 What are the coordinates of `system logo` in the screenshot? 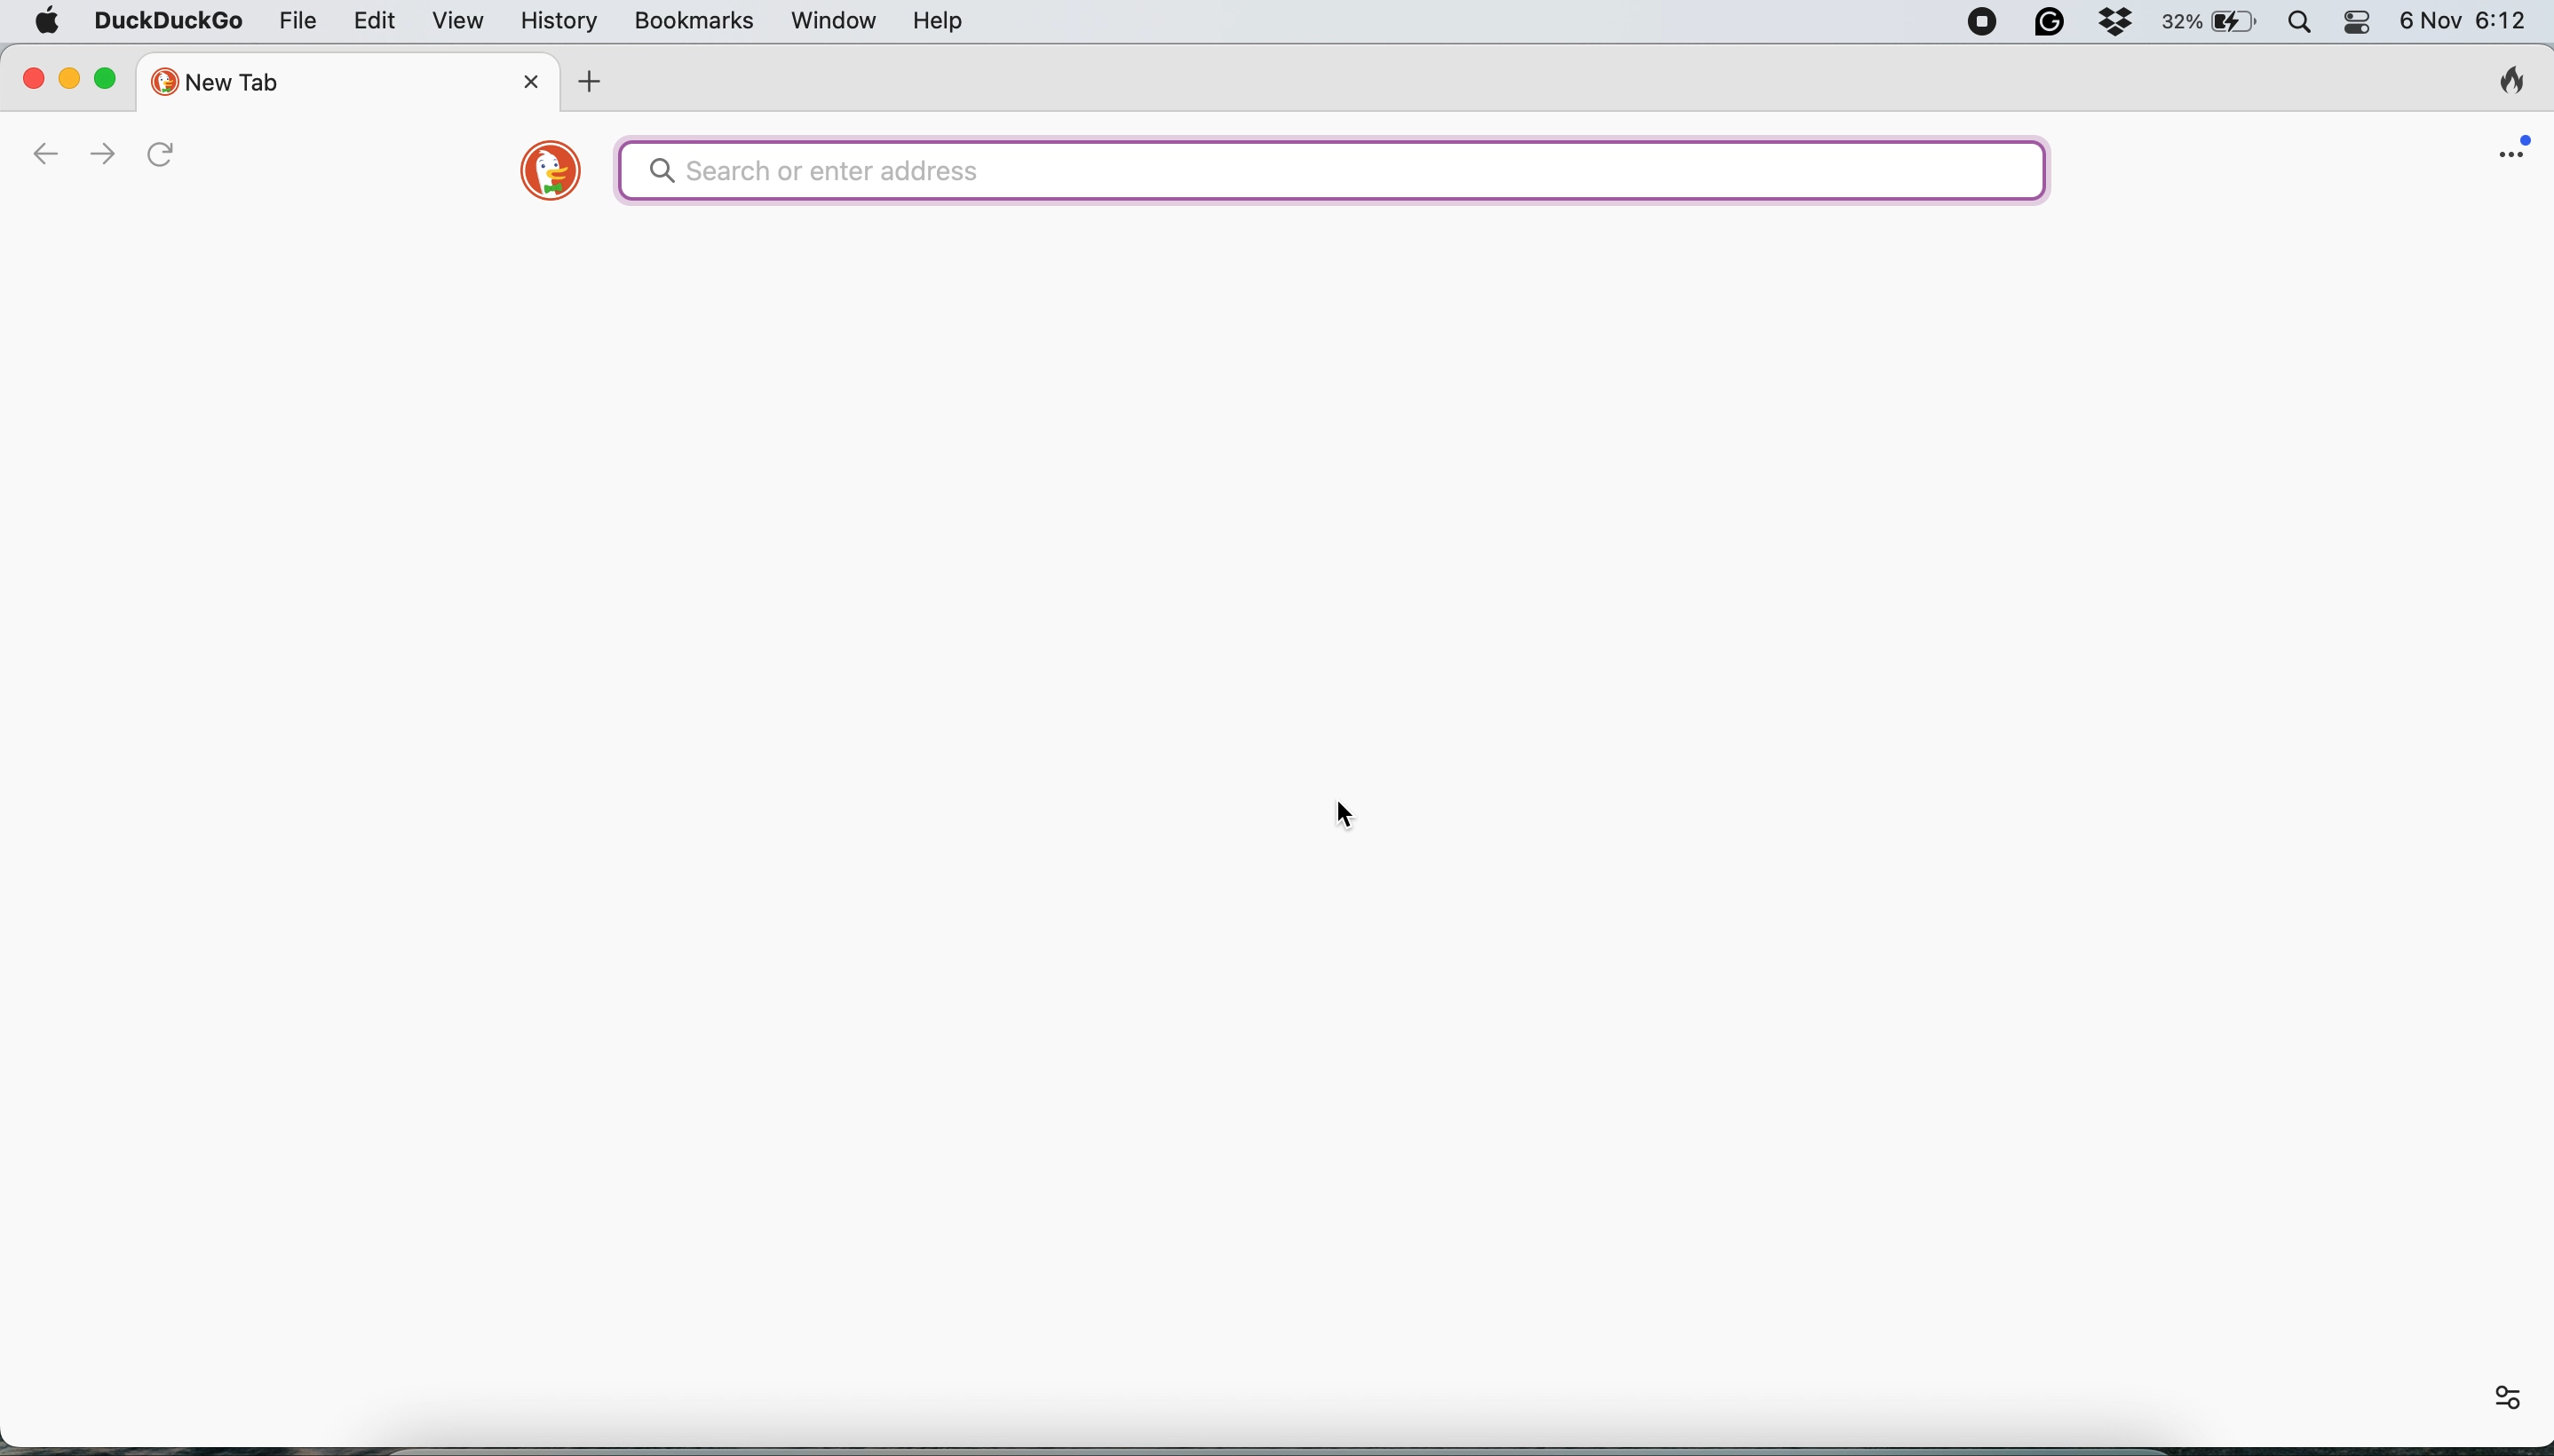 It's located at (45, 23).